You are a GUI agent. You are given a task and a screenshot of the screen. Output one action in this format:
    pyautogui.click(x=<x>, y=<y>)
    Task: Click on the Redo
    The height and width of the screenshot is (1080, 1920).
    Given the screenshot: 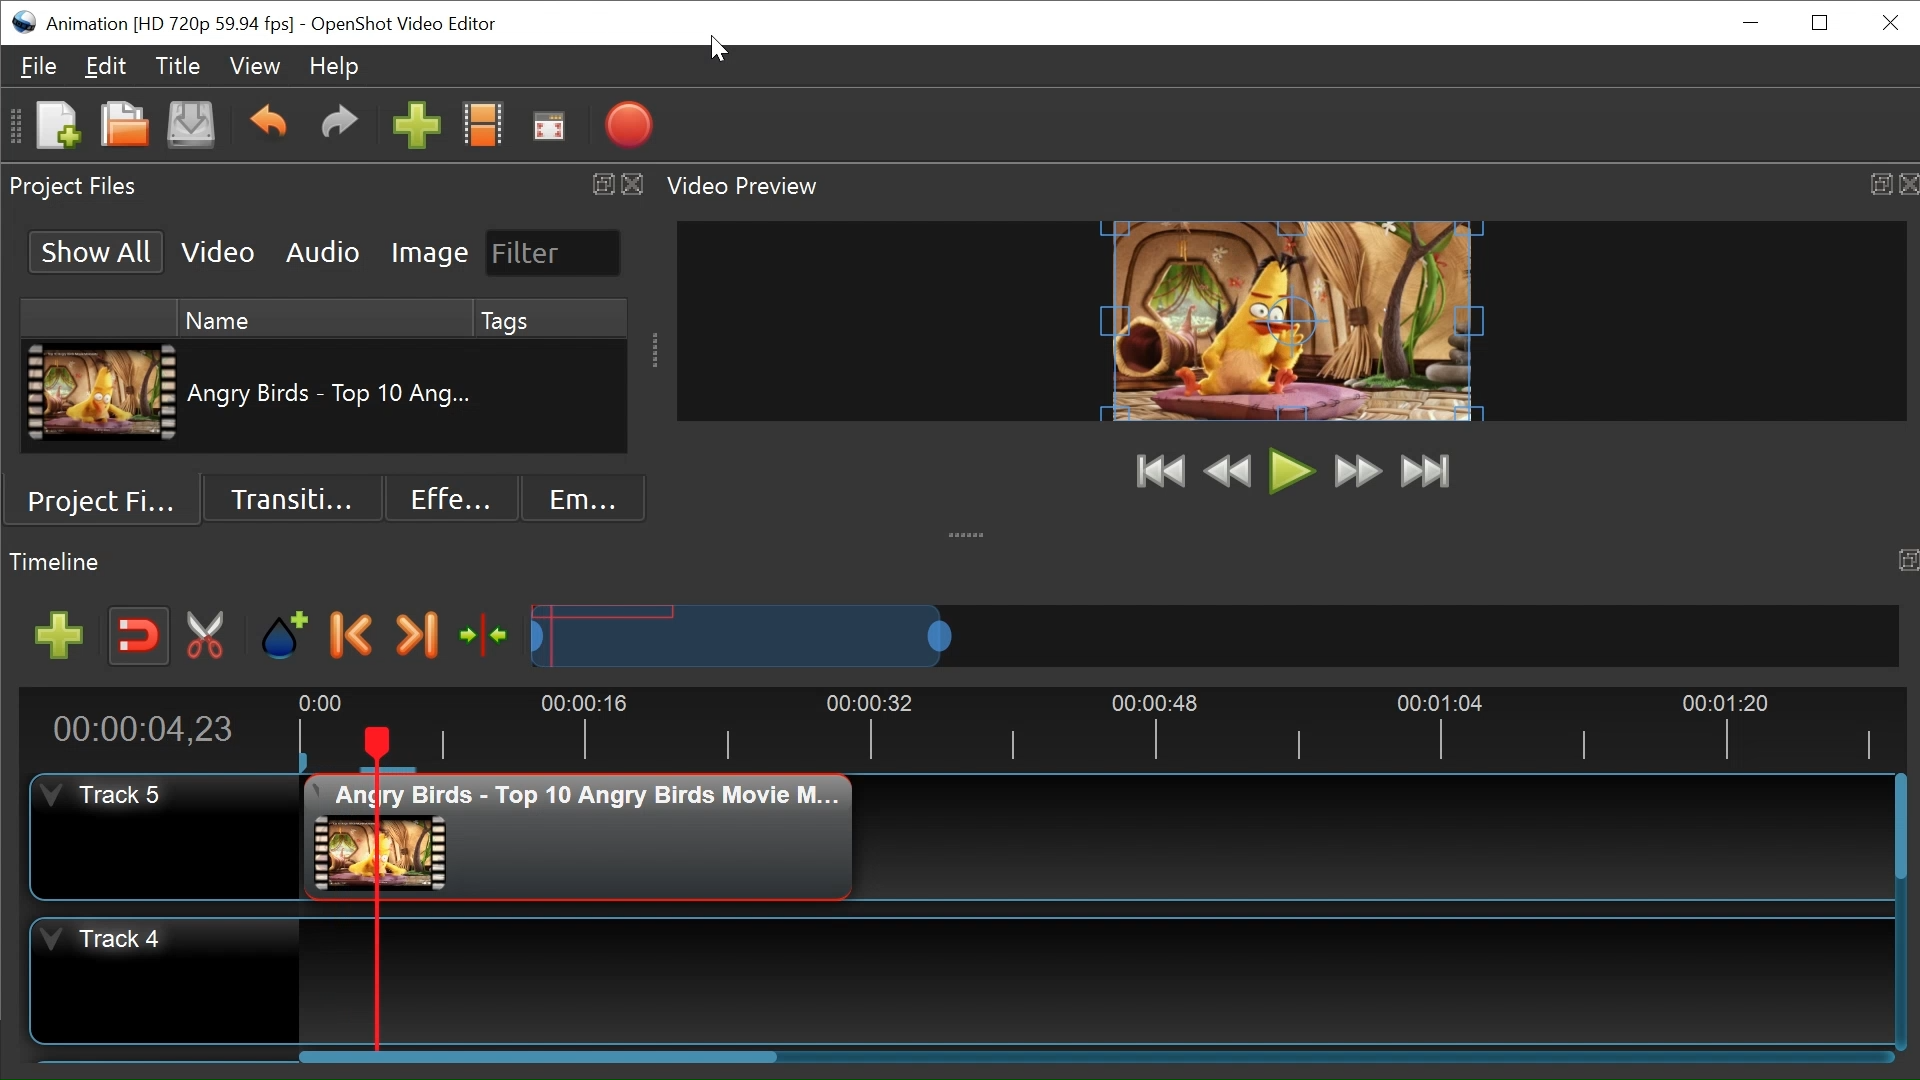 What is the action you would take?
    pyautogui.click(x=340, y=124)
    